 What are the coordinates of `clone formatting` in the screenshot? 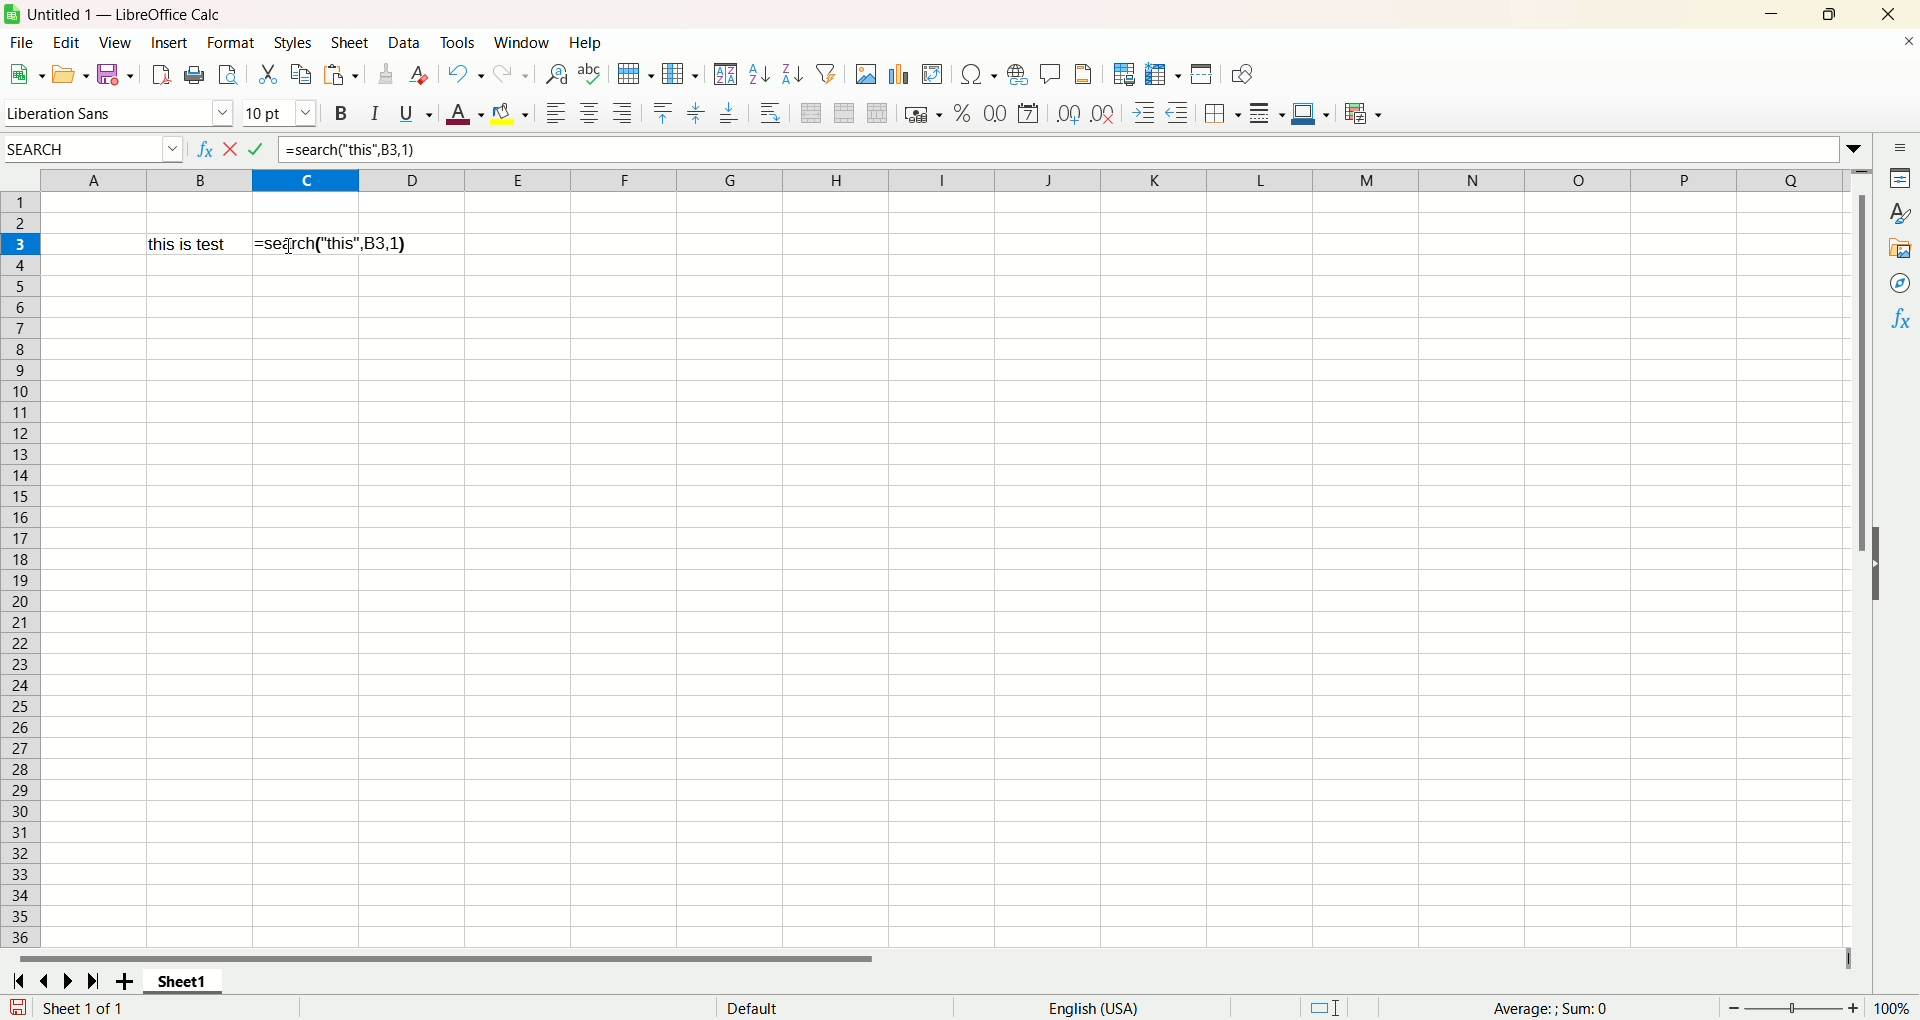 It's located at (388, 73).